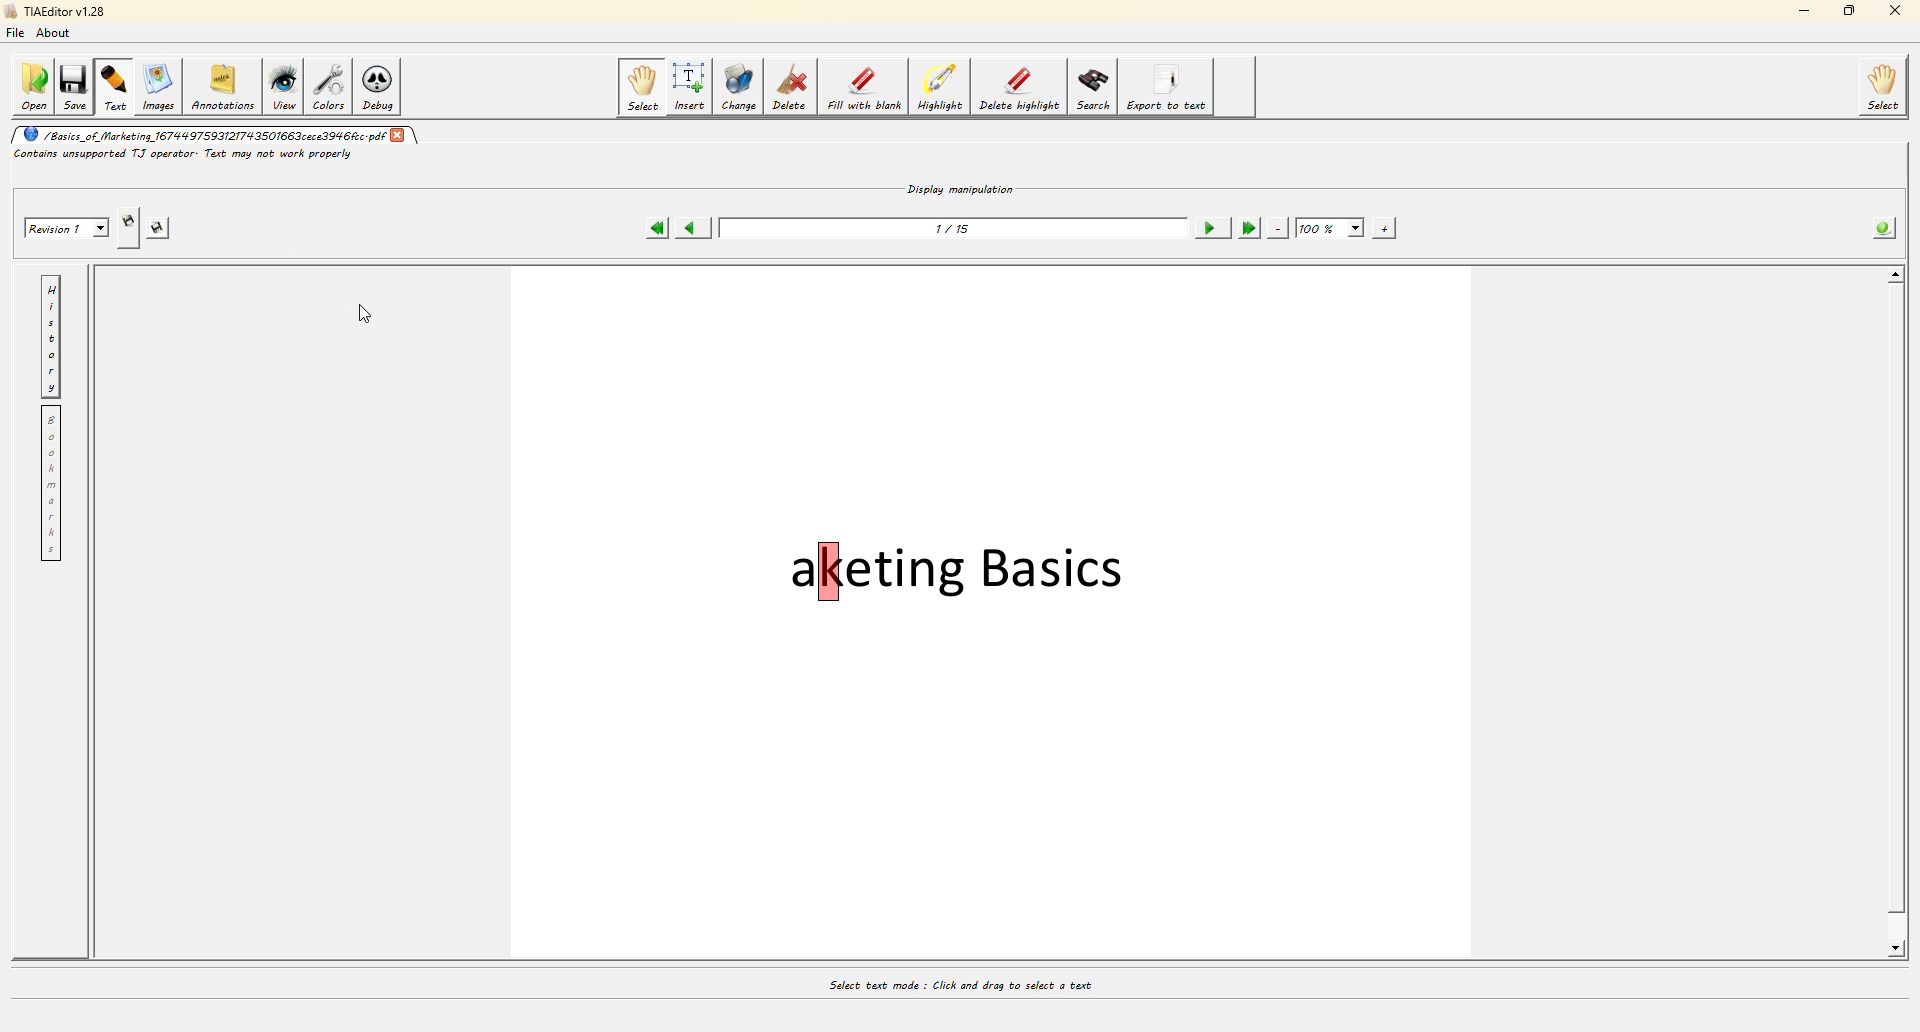 The image size is (1920, 1032). I want to click on next page, so click(1209, 223).